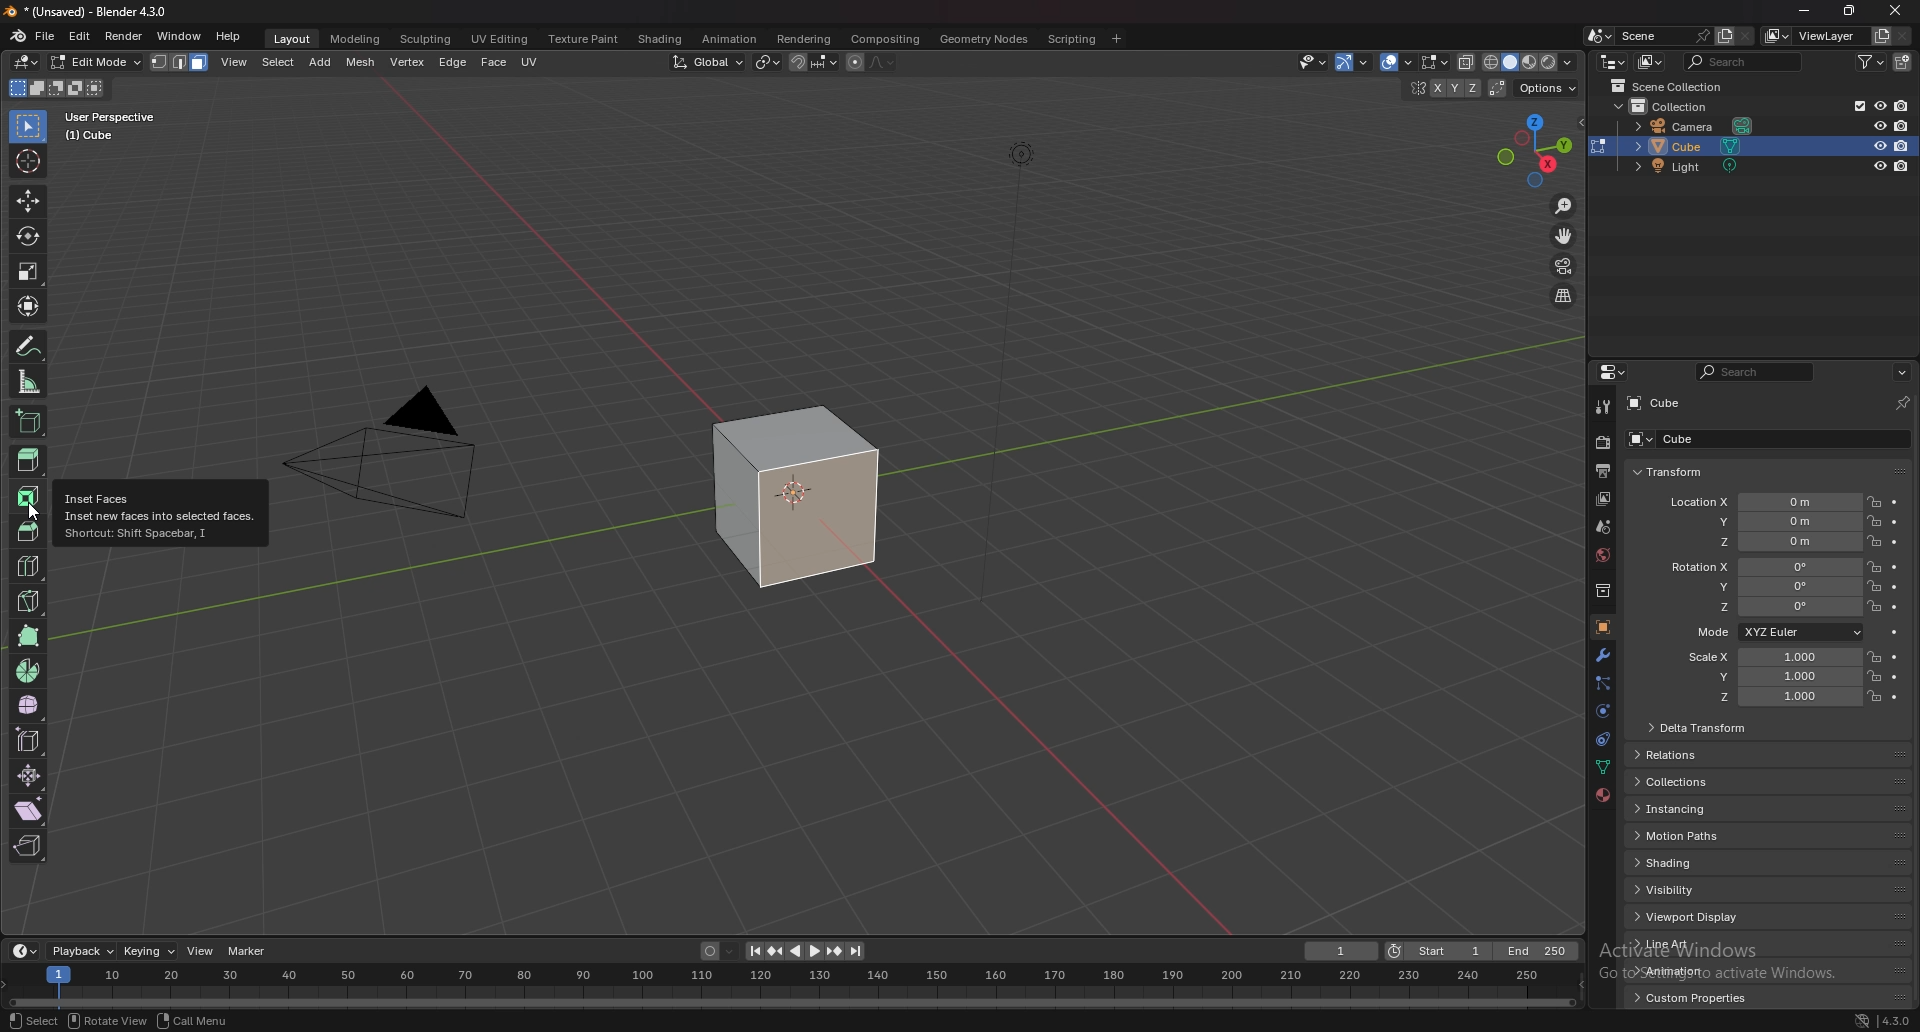  What do you see at coordinates (1894, 568) in the screenshot?
I see `animate property` at bounding box center [1894, 568].